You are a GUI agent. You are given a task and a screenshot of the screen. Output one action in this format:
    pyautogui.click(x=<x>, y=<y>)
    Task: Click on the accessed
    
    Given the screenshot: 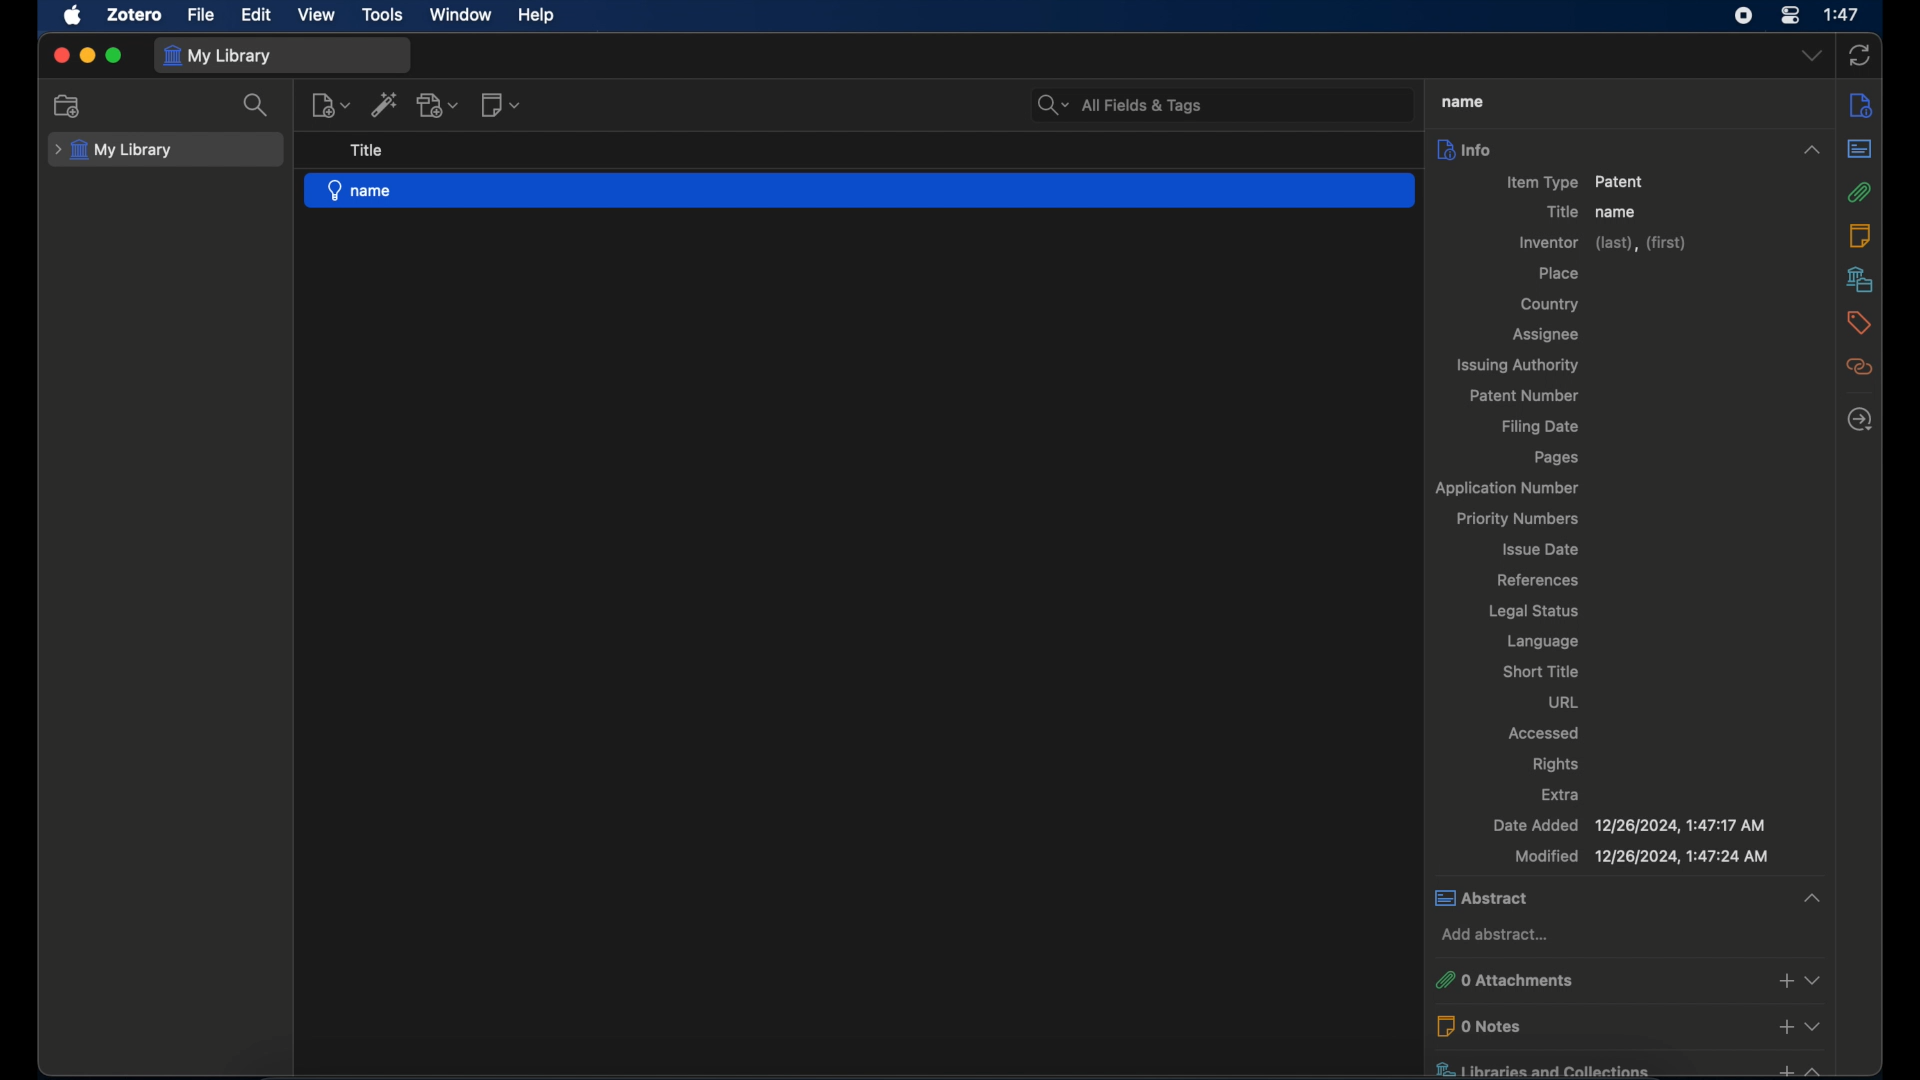 What is the action you would take?
    pyautogui.click(x=1547, y=733)
    